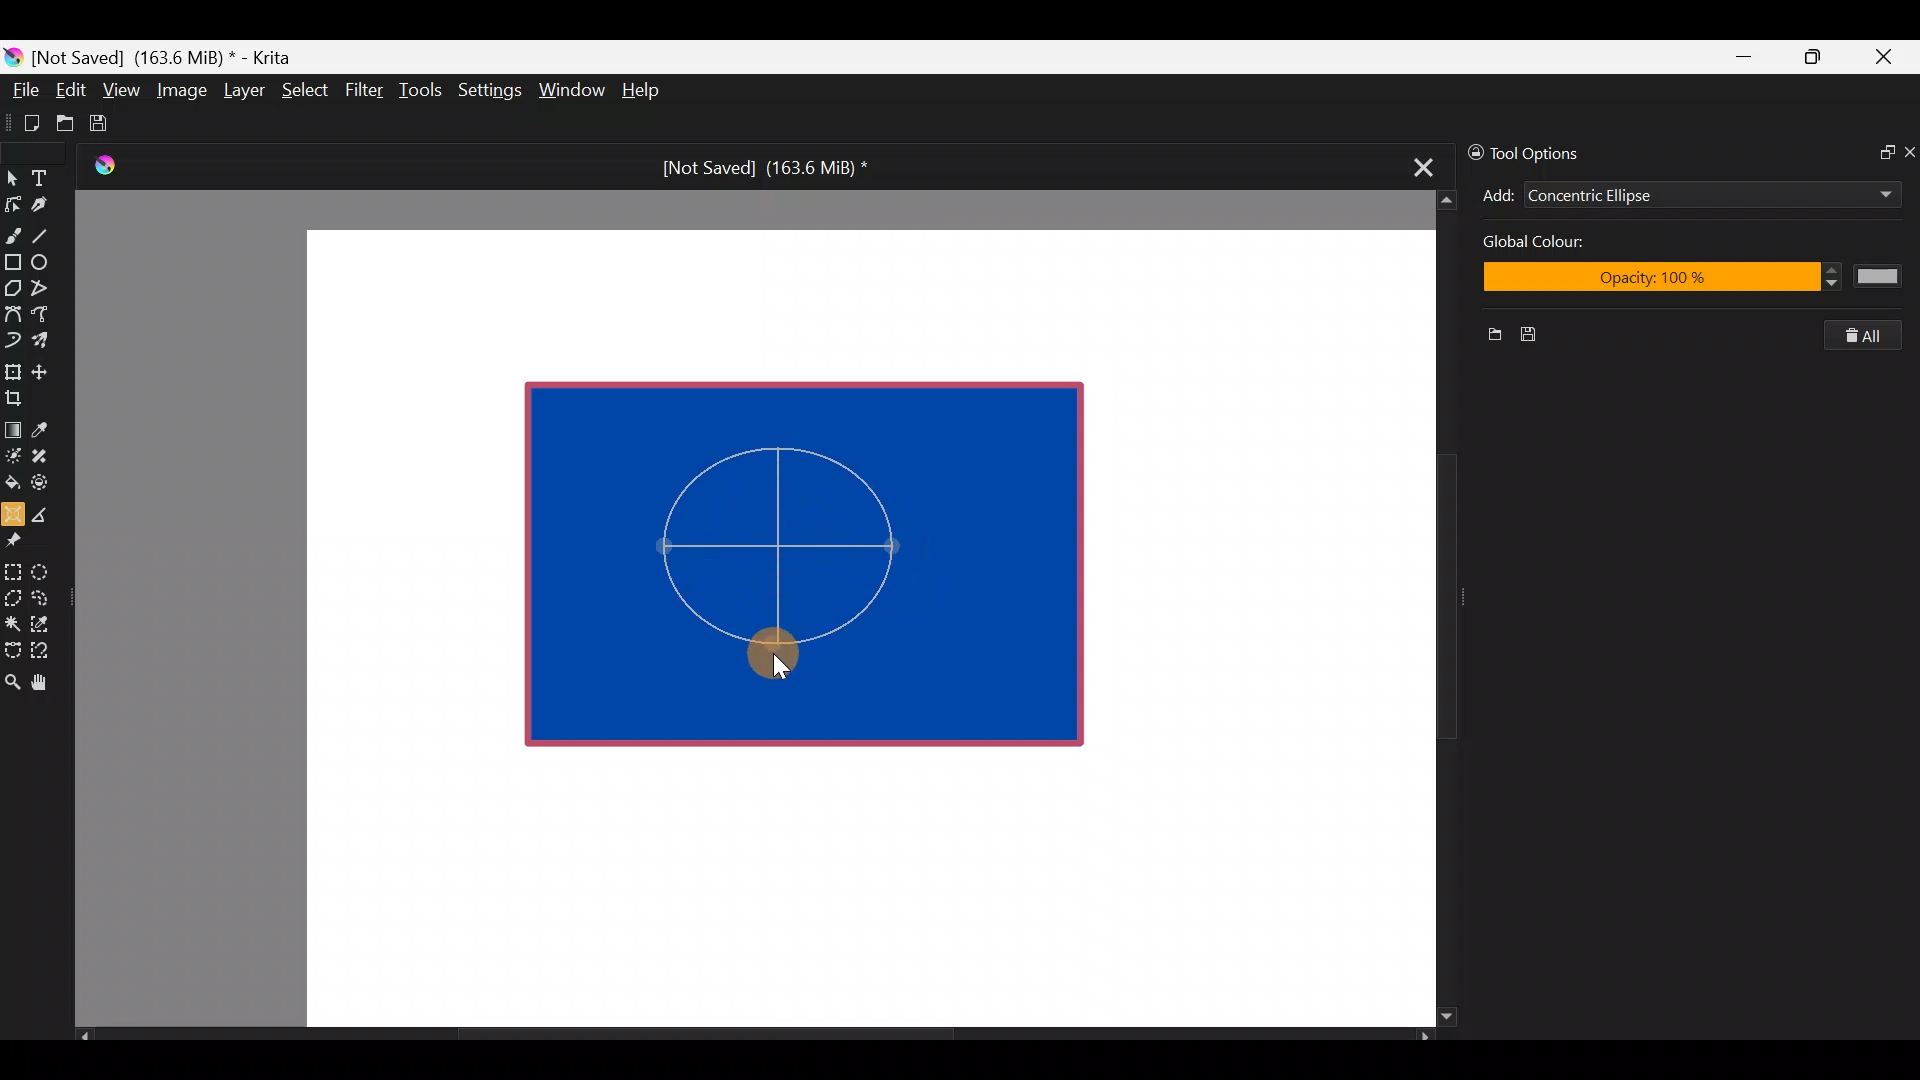  Describe the element at coordinates (172, 56) in the screenshot. I see `[Not Saved] (163.6 MiB) * - Krita` at that location.